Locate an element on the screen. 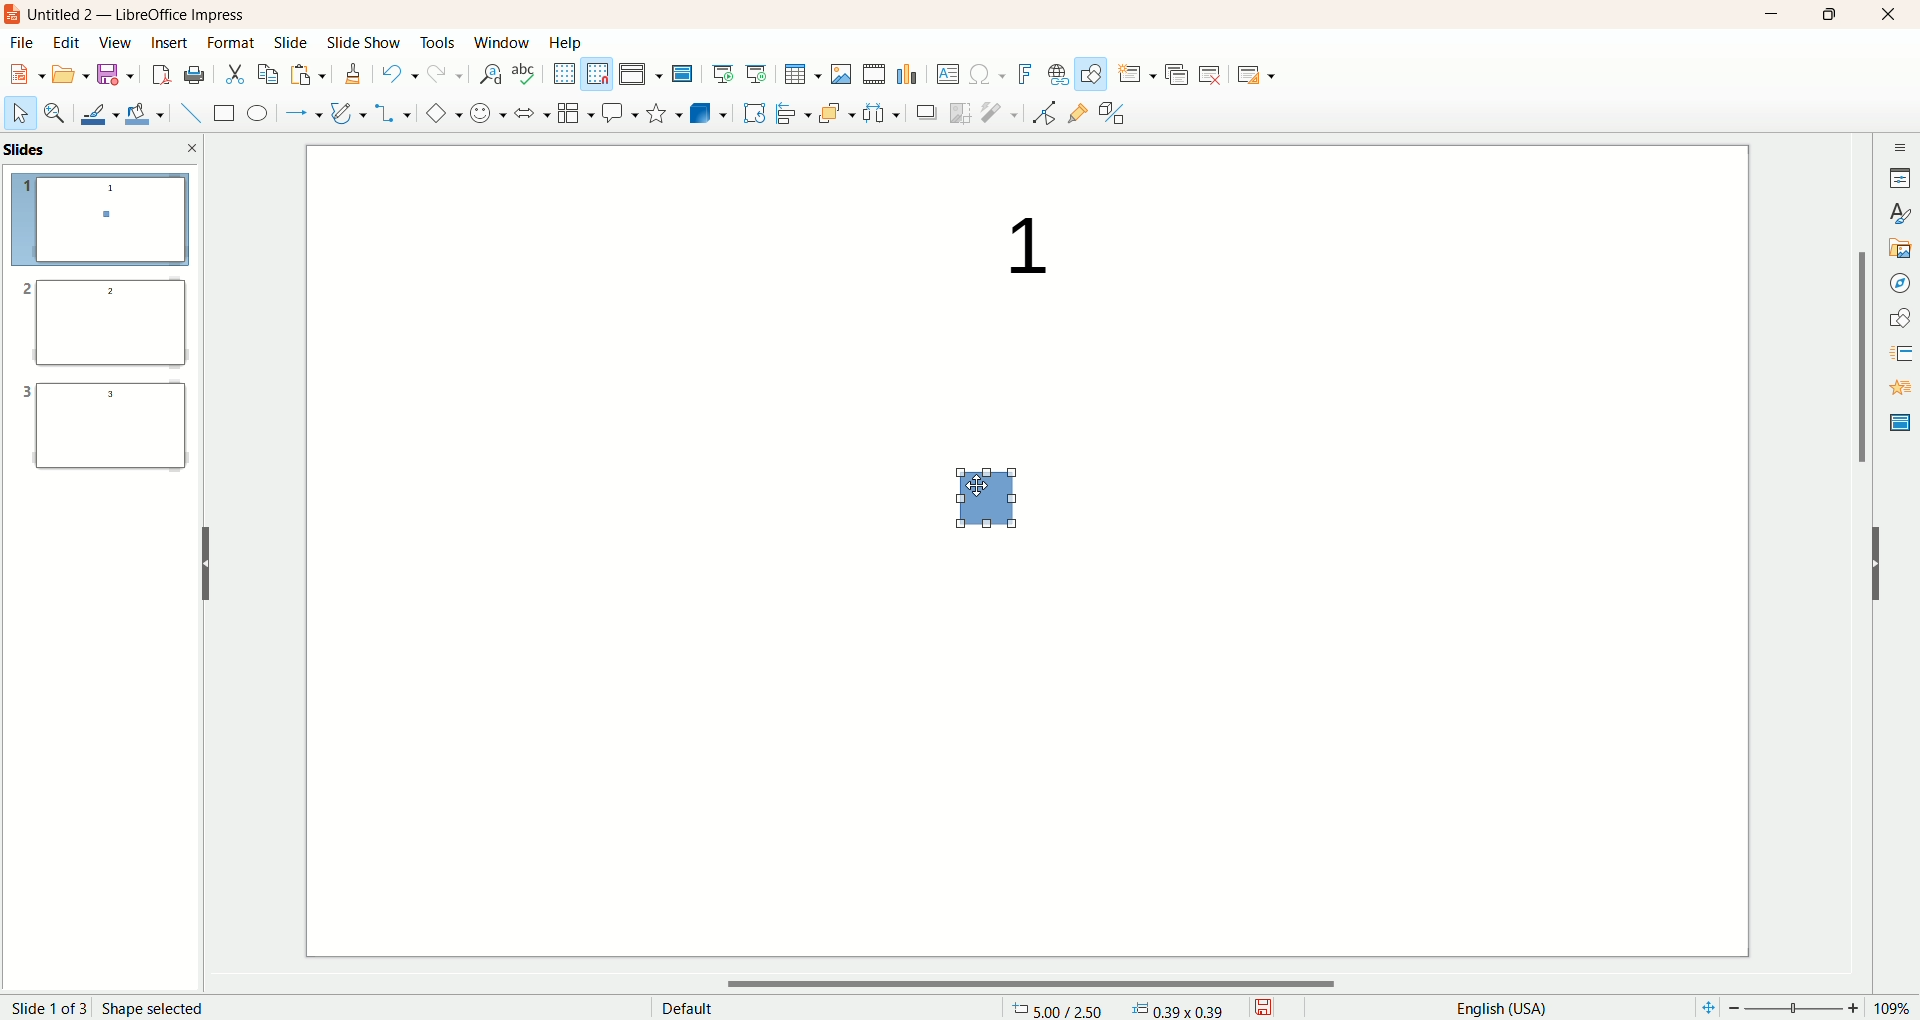 This screenshot has width=1920, height=1020. callout shapes is located at coordinates (617, 114).